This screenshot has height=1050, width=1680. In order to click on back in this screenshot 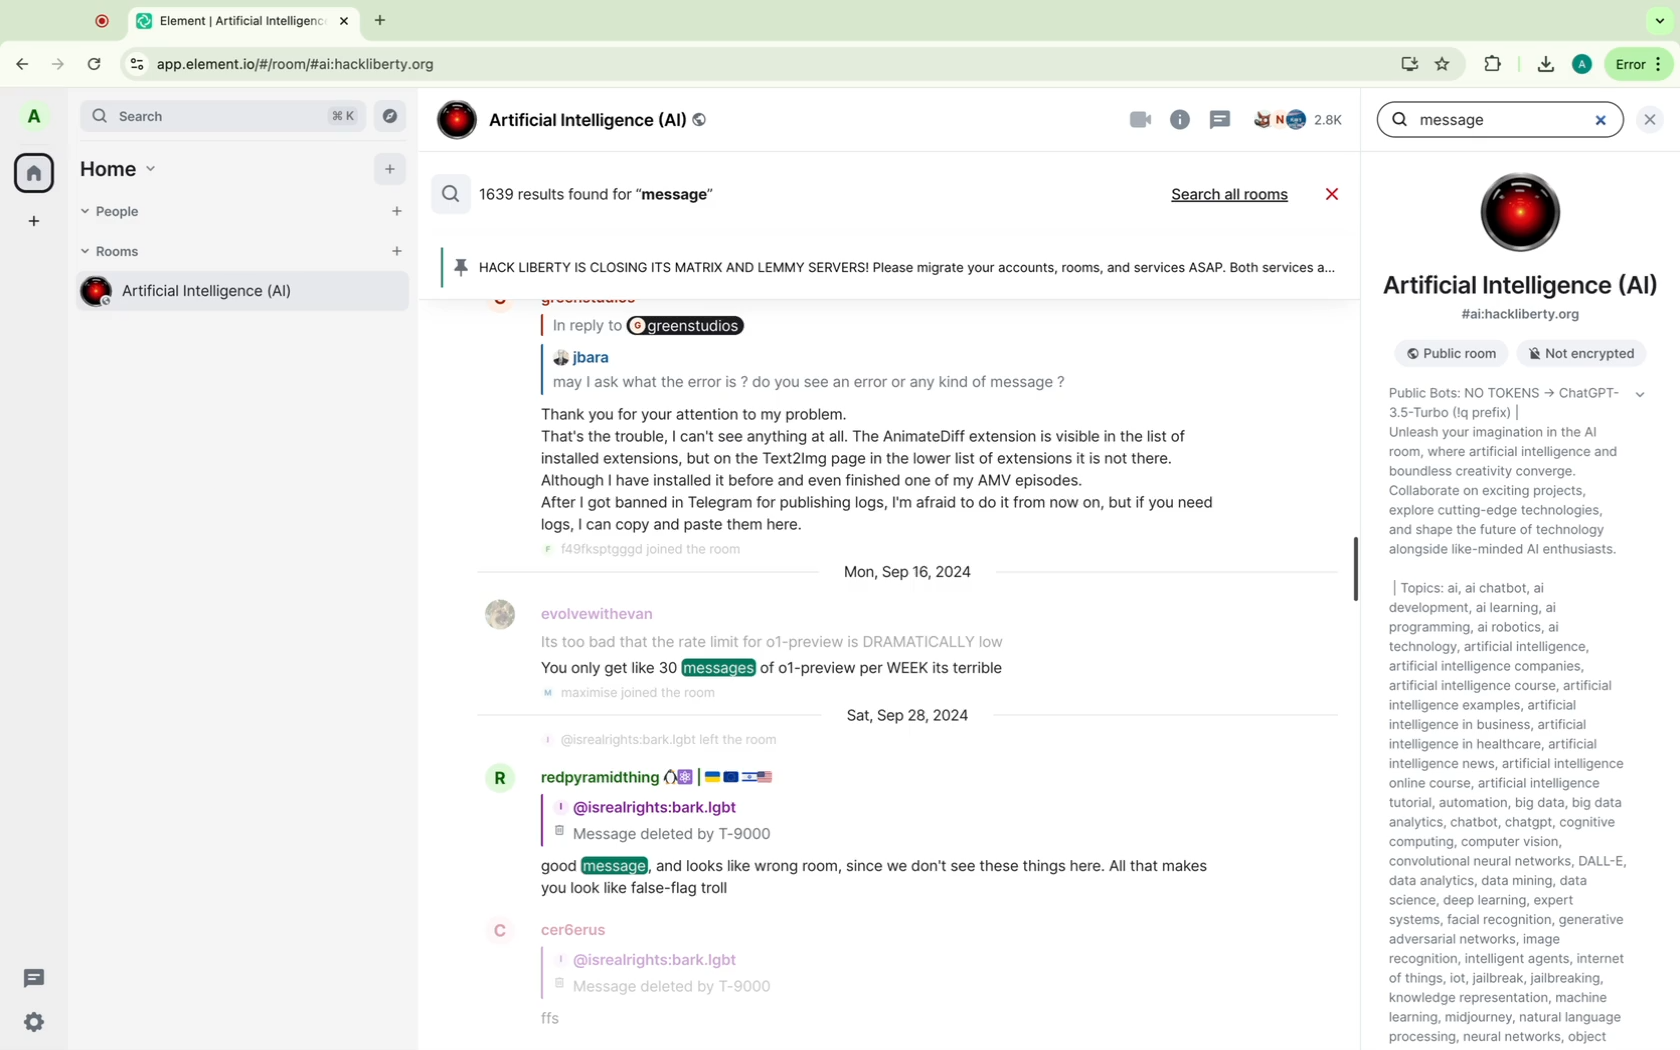, I will do `click(29, 59)`.